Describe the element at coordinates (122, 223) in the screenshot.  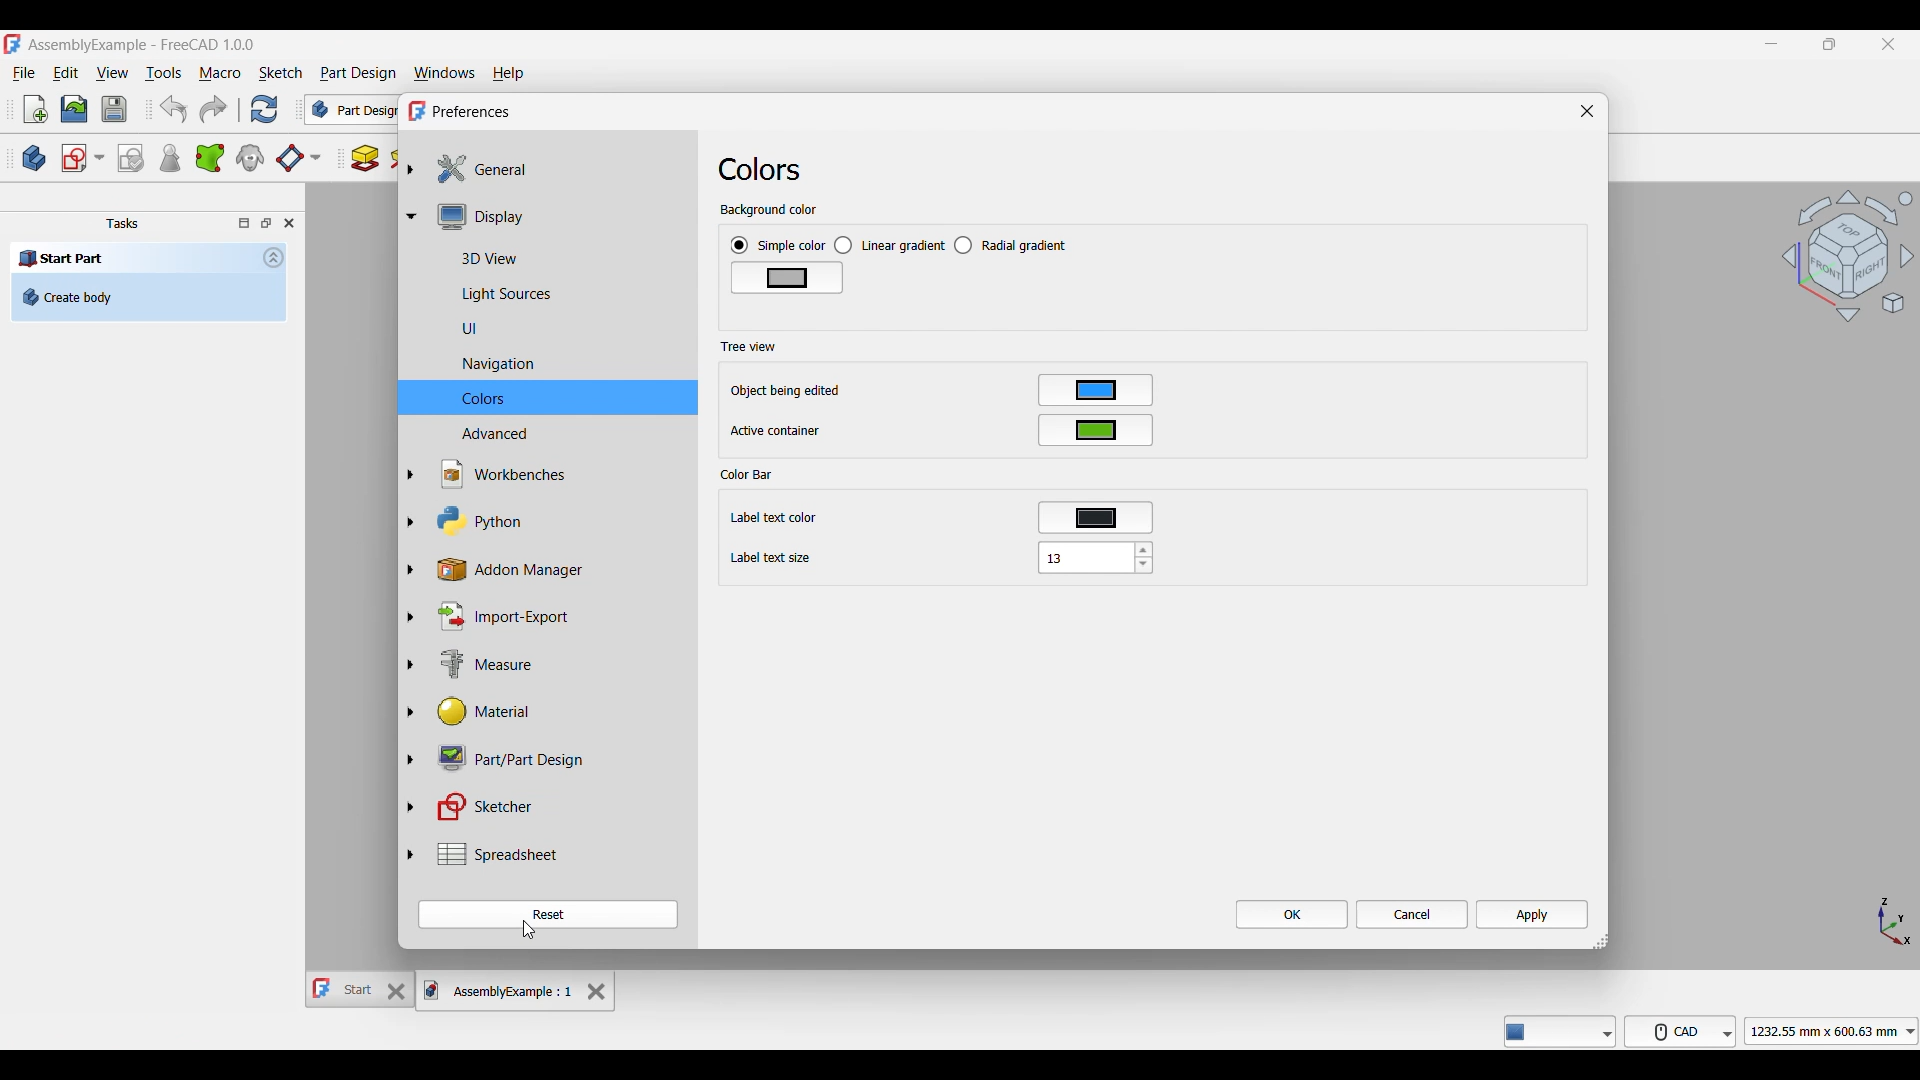
I see `Tasks - pane title ` at that location.